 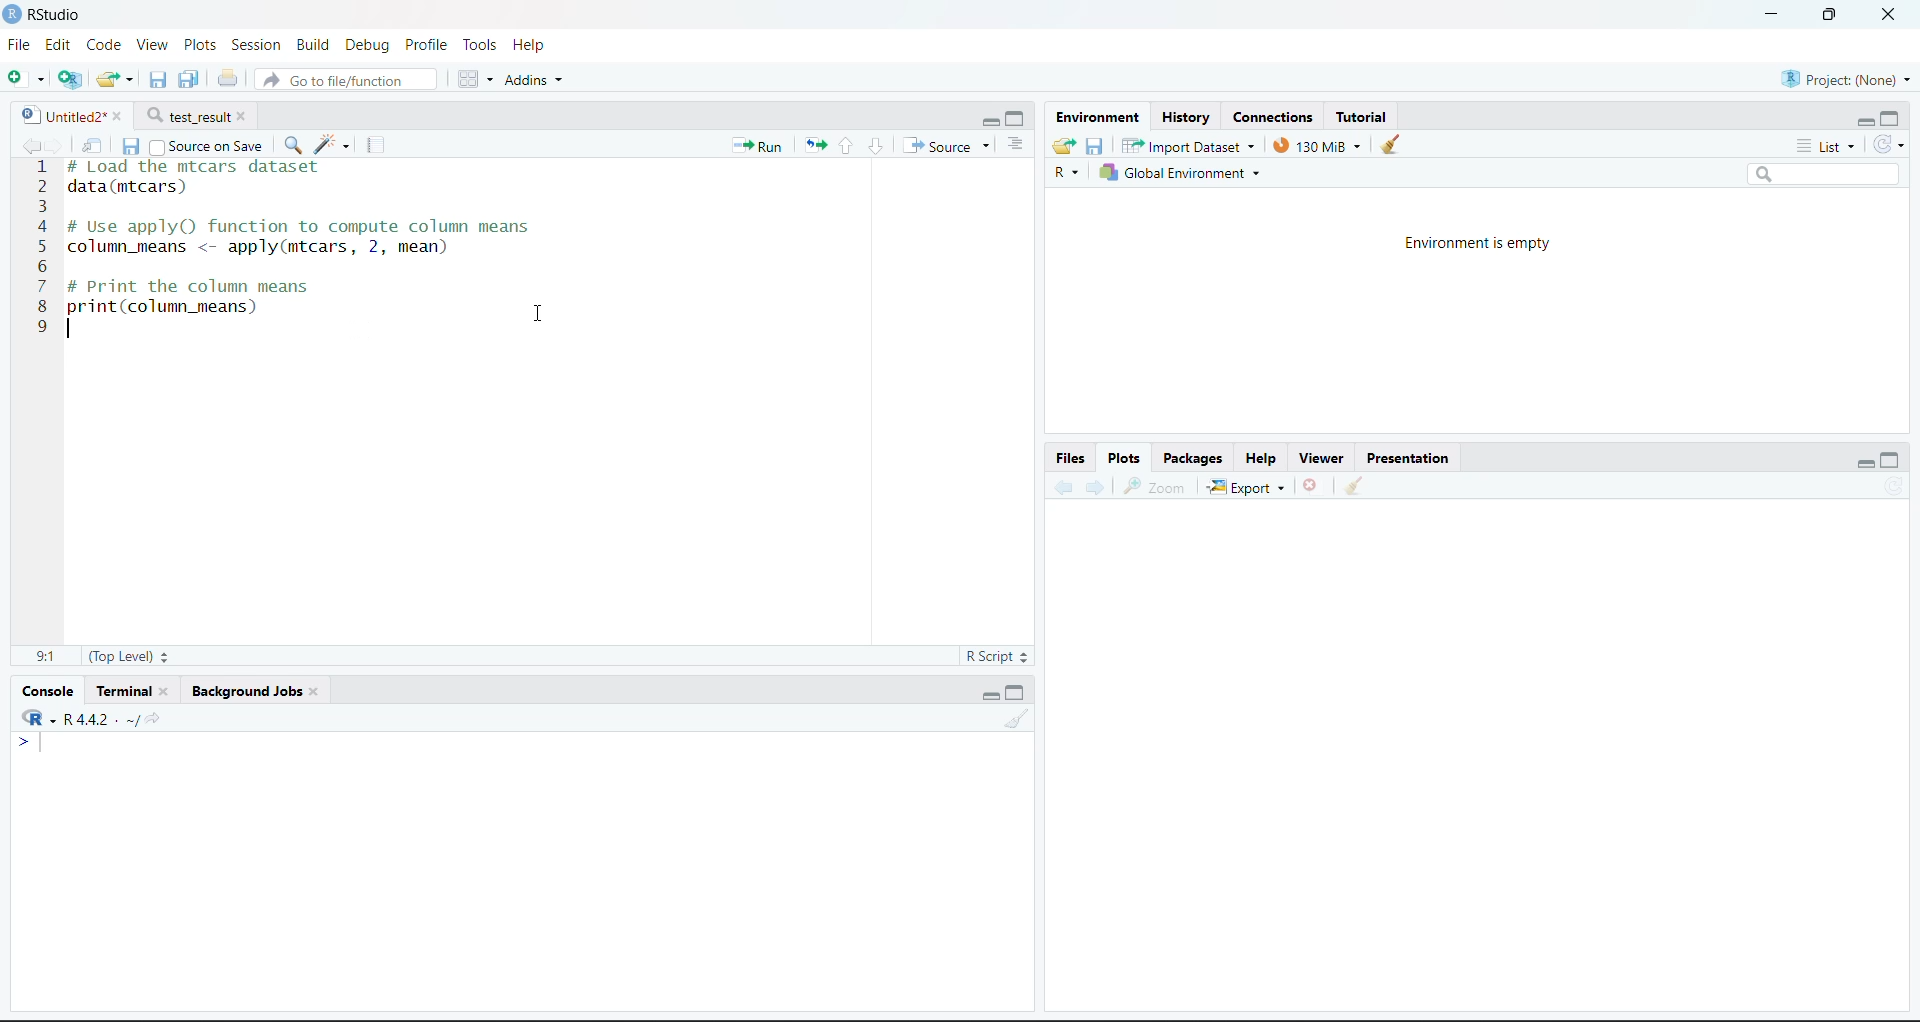 What do you see at coordinates (212, 145) in the screenshot?
I see `Source on Save` at bounding box center [212, 145].